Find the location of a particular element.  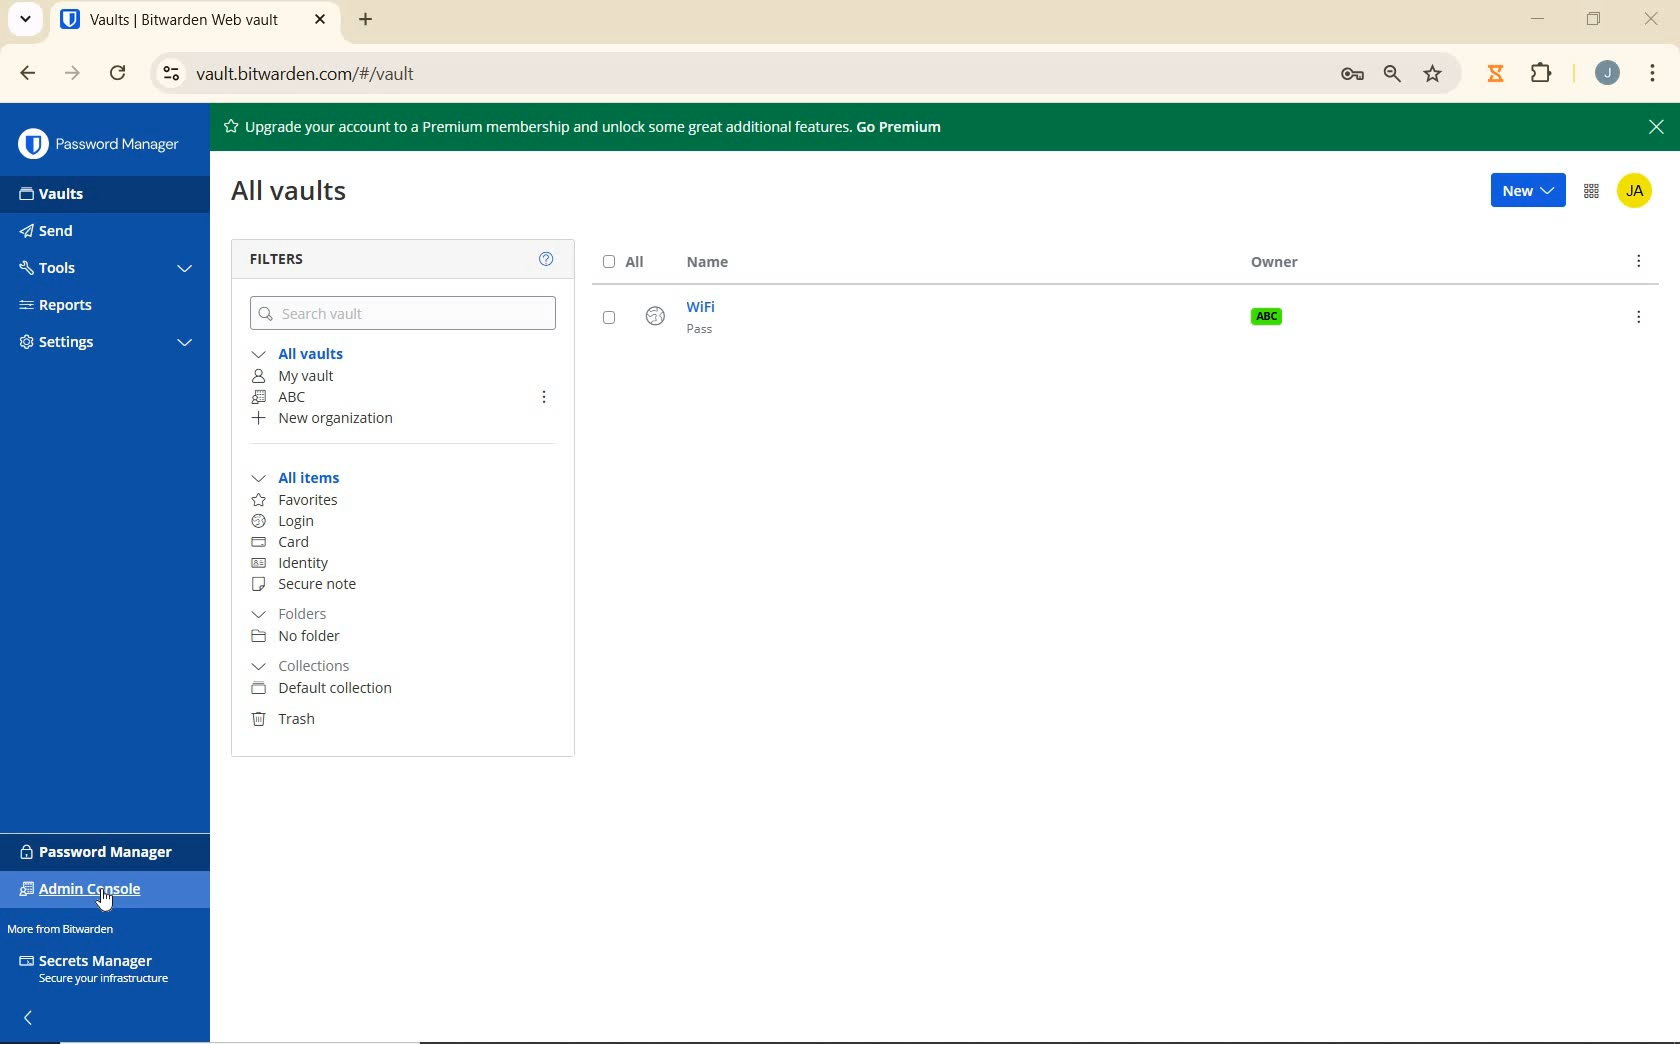

LOGIN NAME is located at coordinates (665, 320).